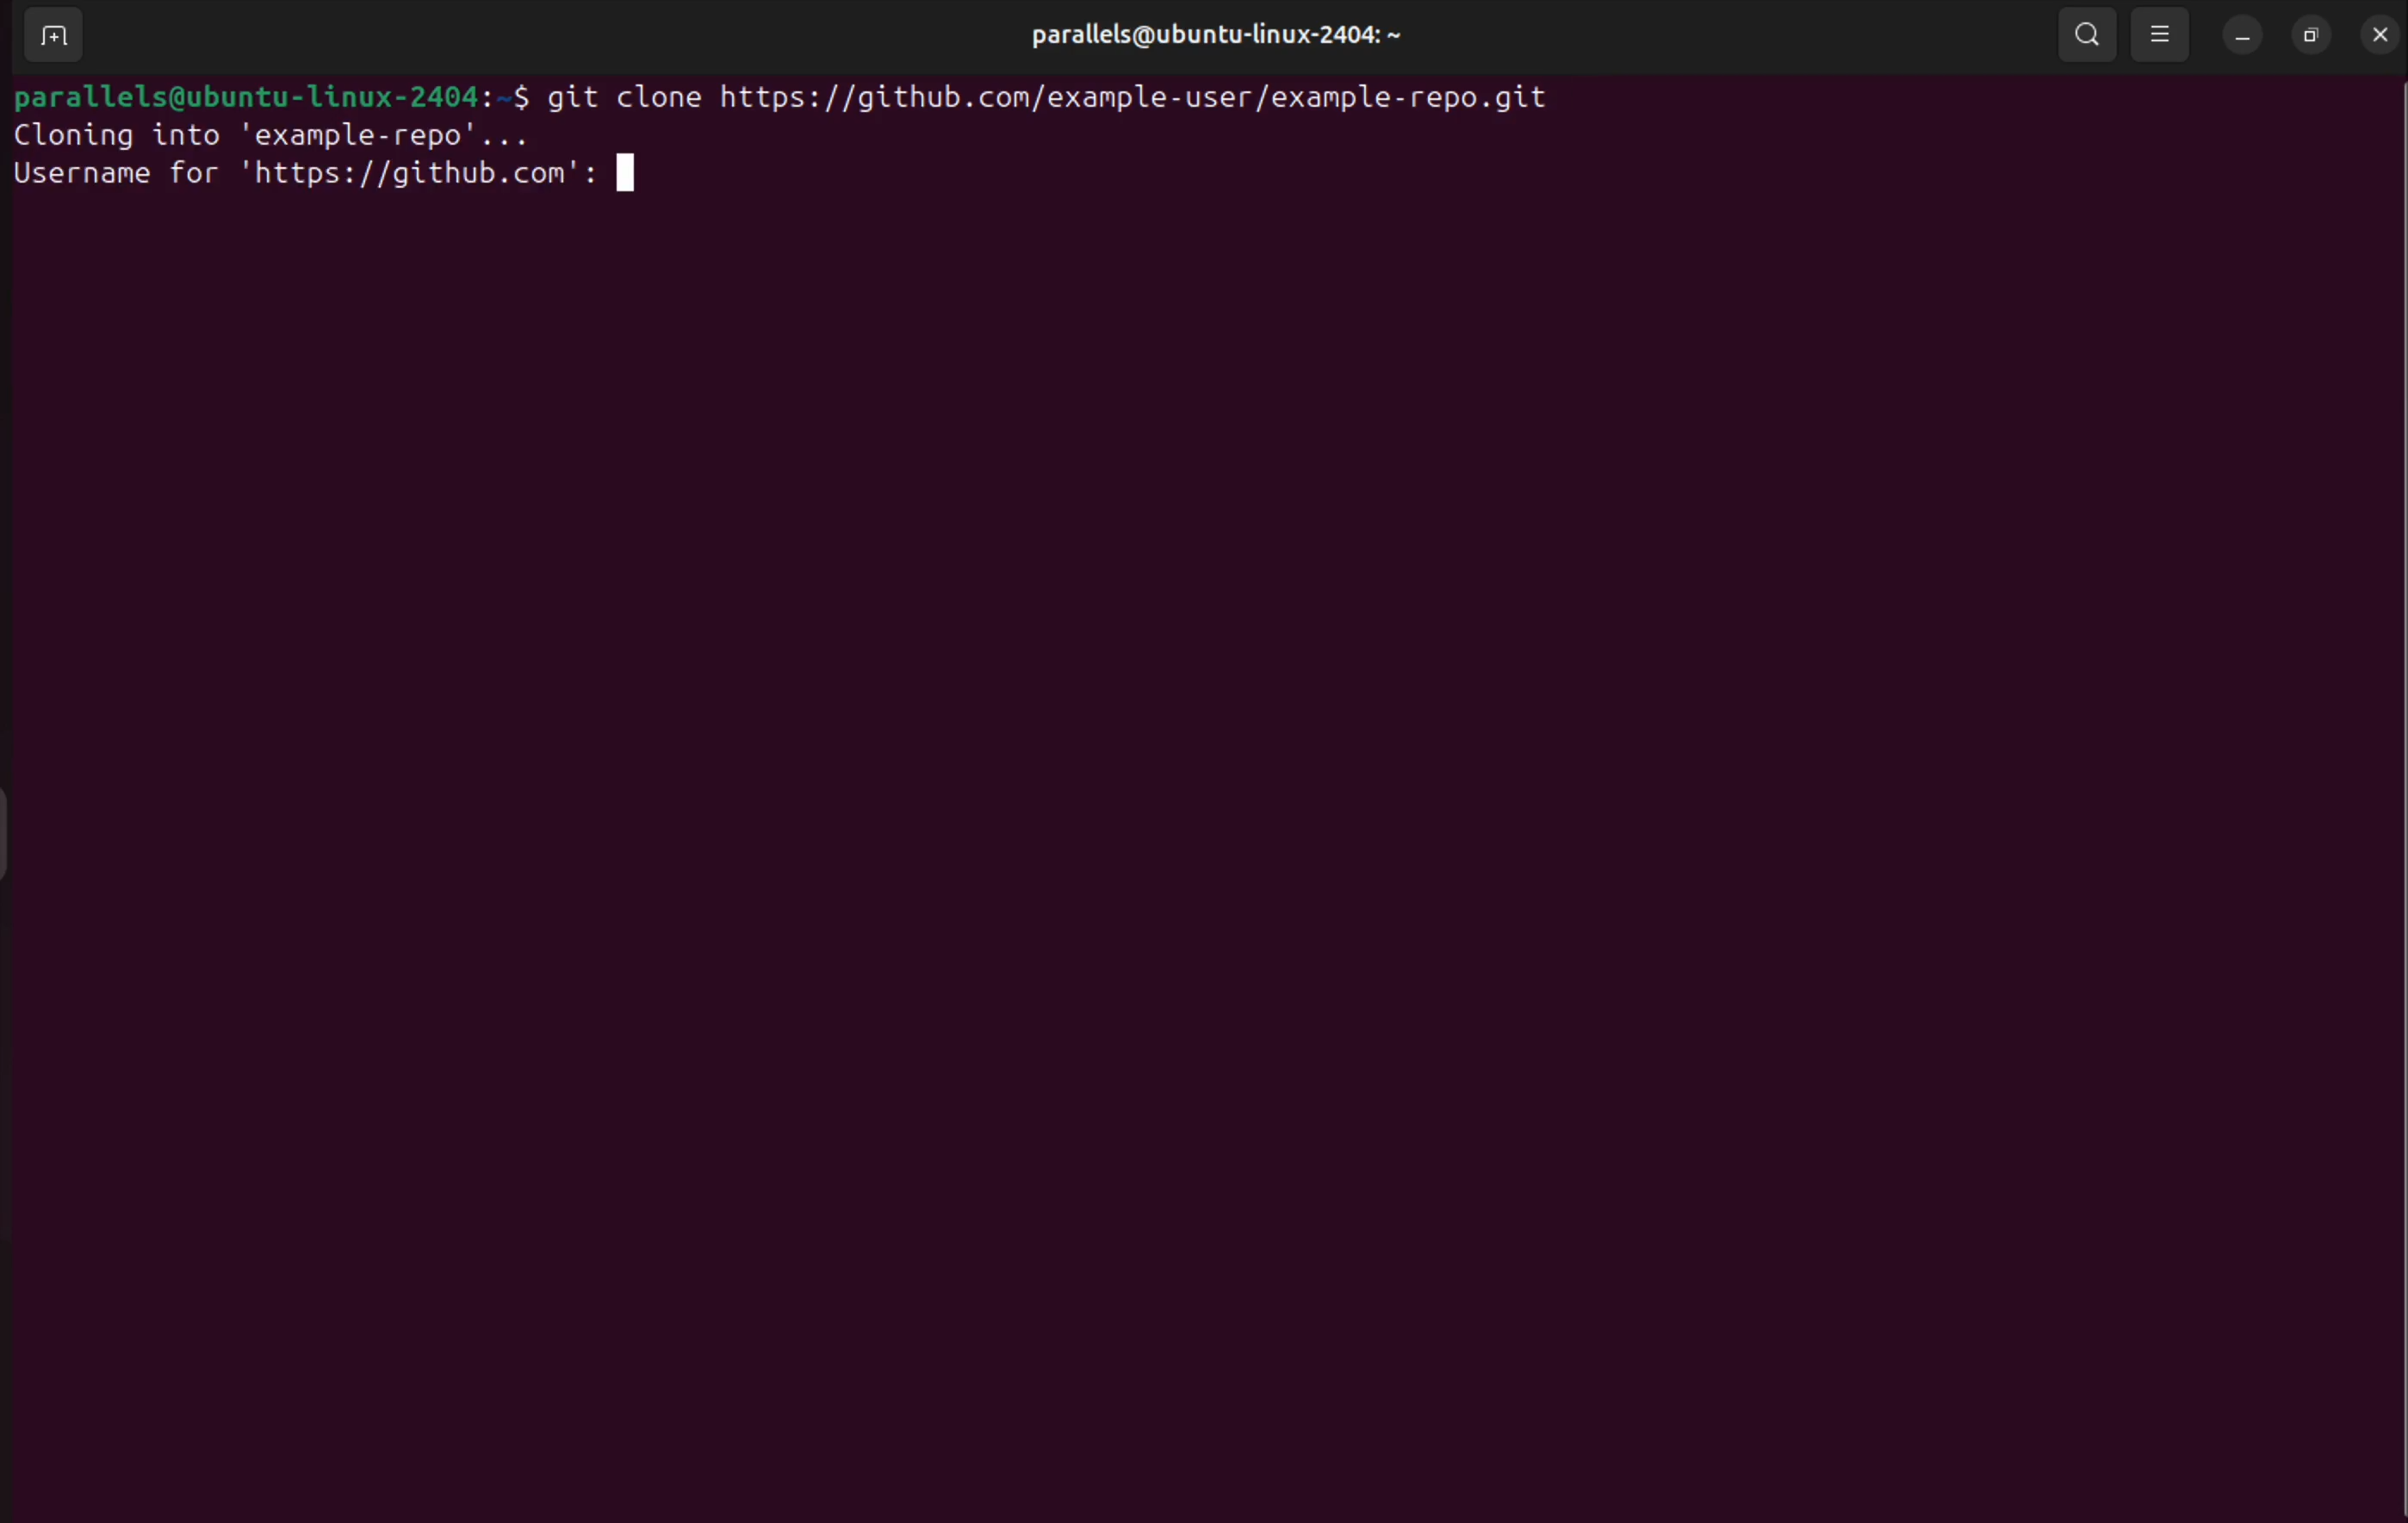 The height and width of the screenshot is (1523, 2408). I want to click on close, so click(2381, 33).